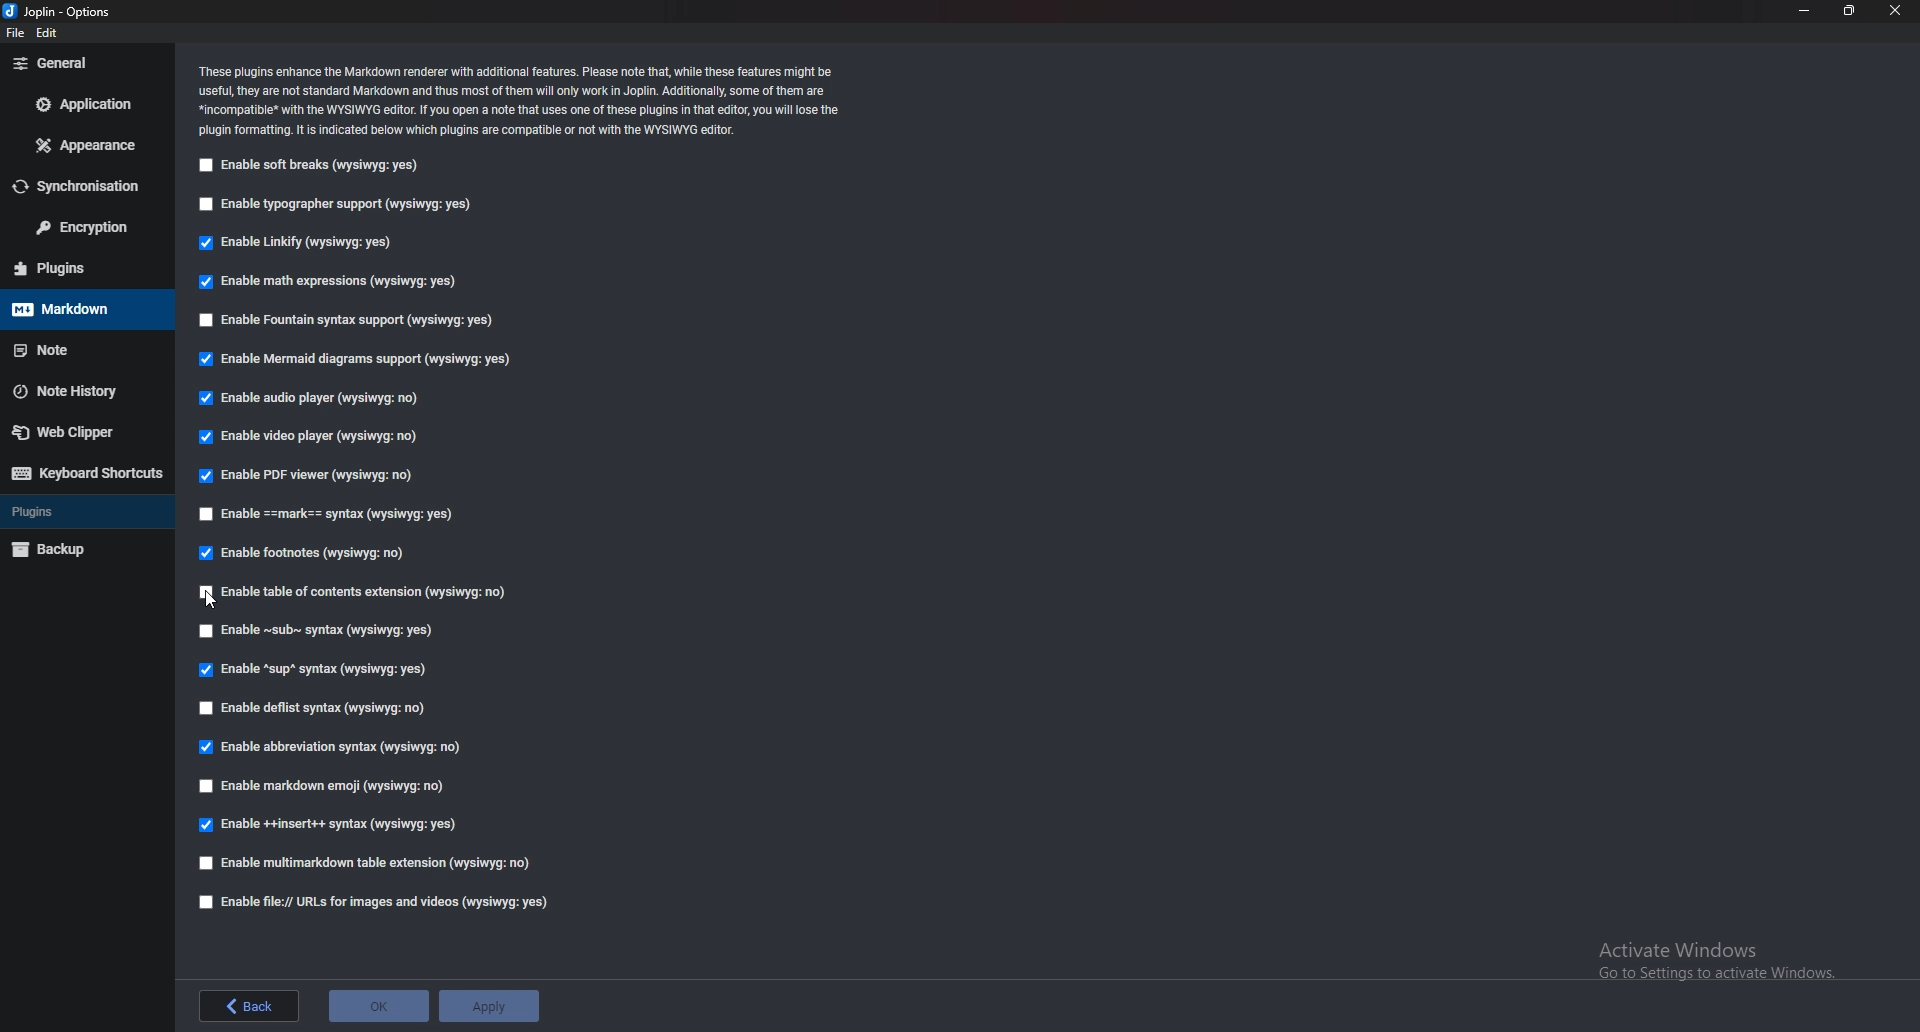  Describe the element at coordinates (326, 785) in the screenshot. I see `Enable markdown emoji` at that location.